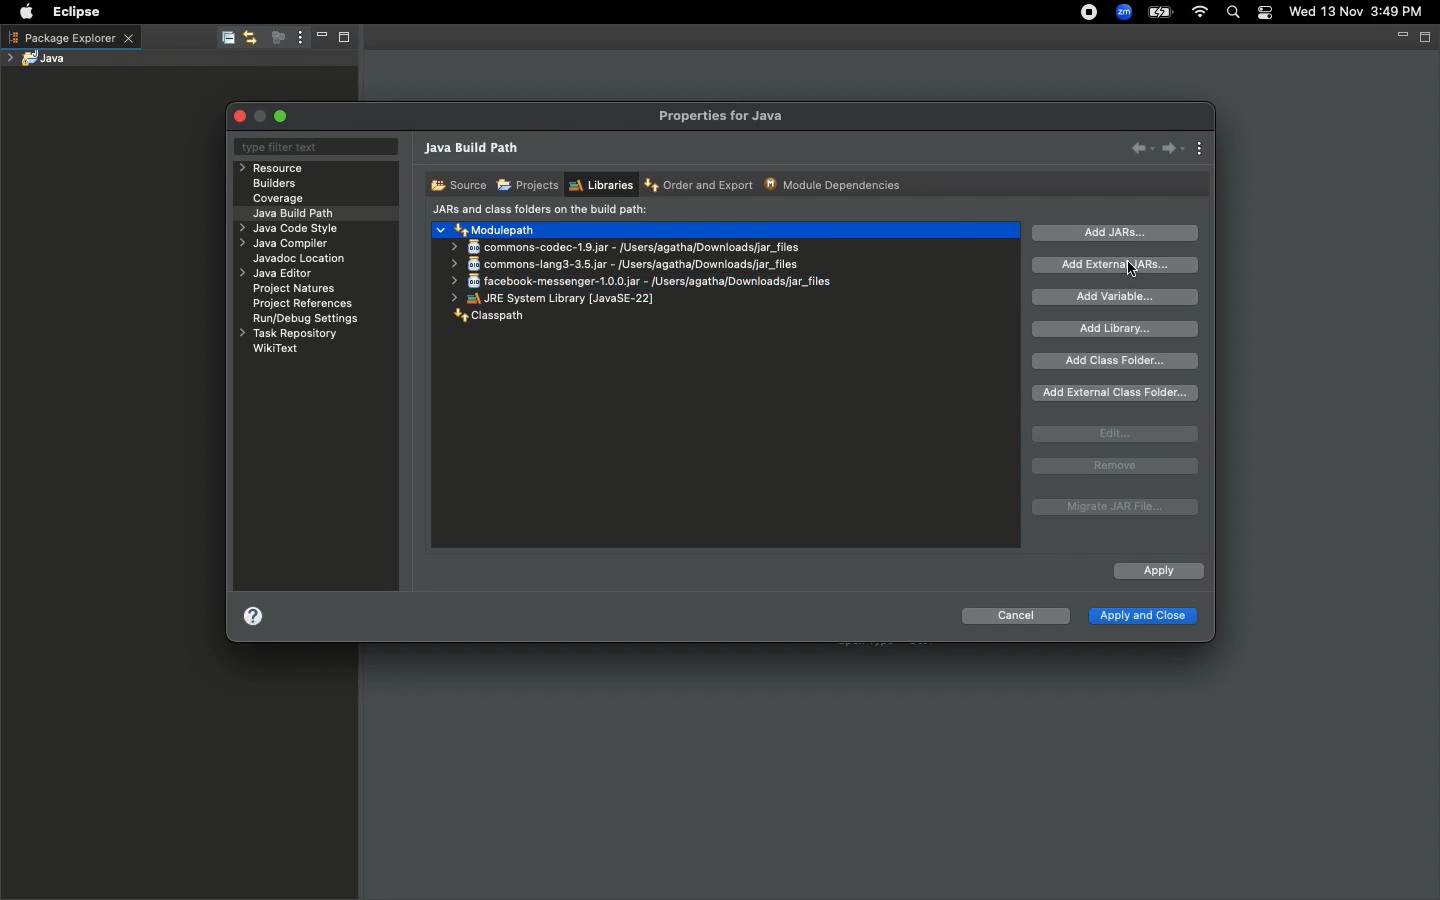 The image size is (1440, 900). What do you see at coordinates (1201, 13) in the screenshot?
I see `Internet` at bounding box center [1201, 13].